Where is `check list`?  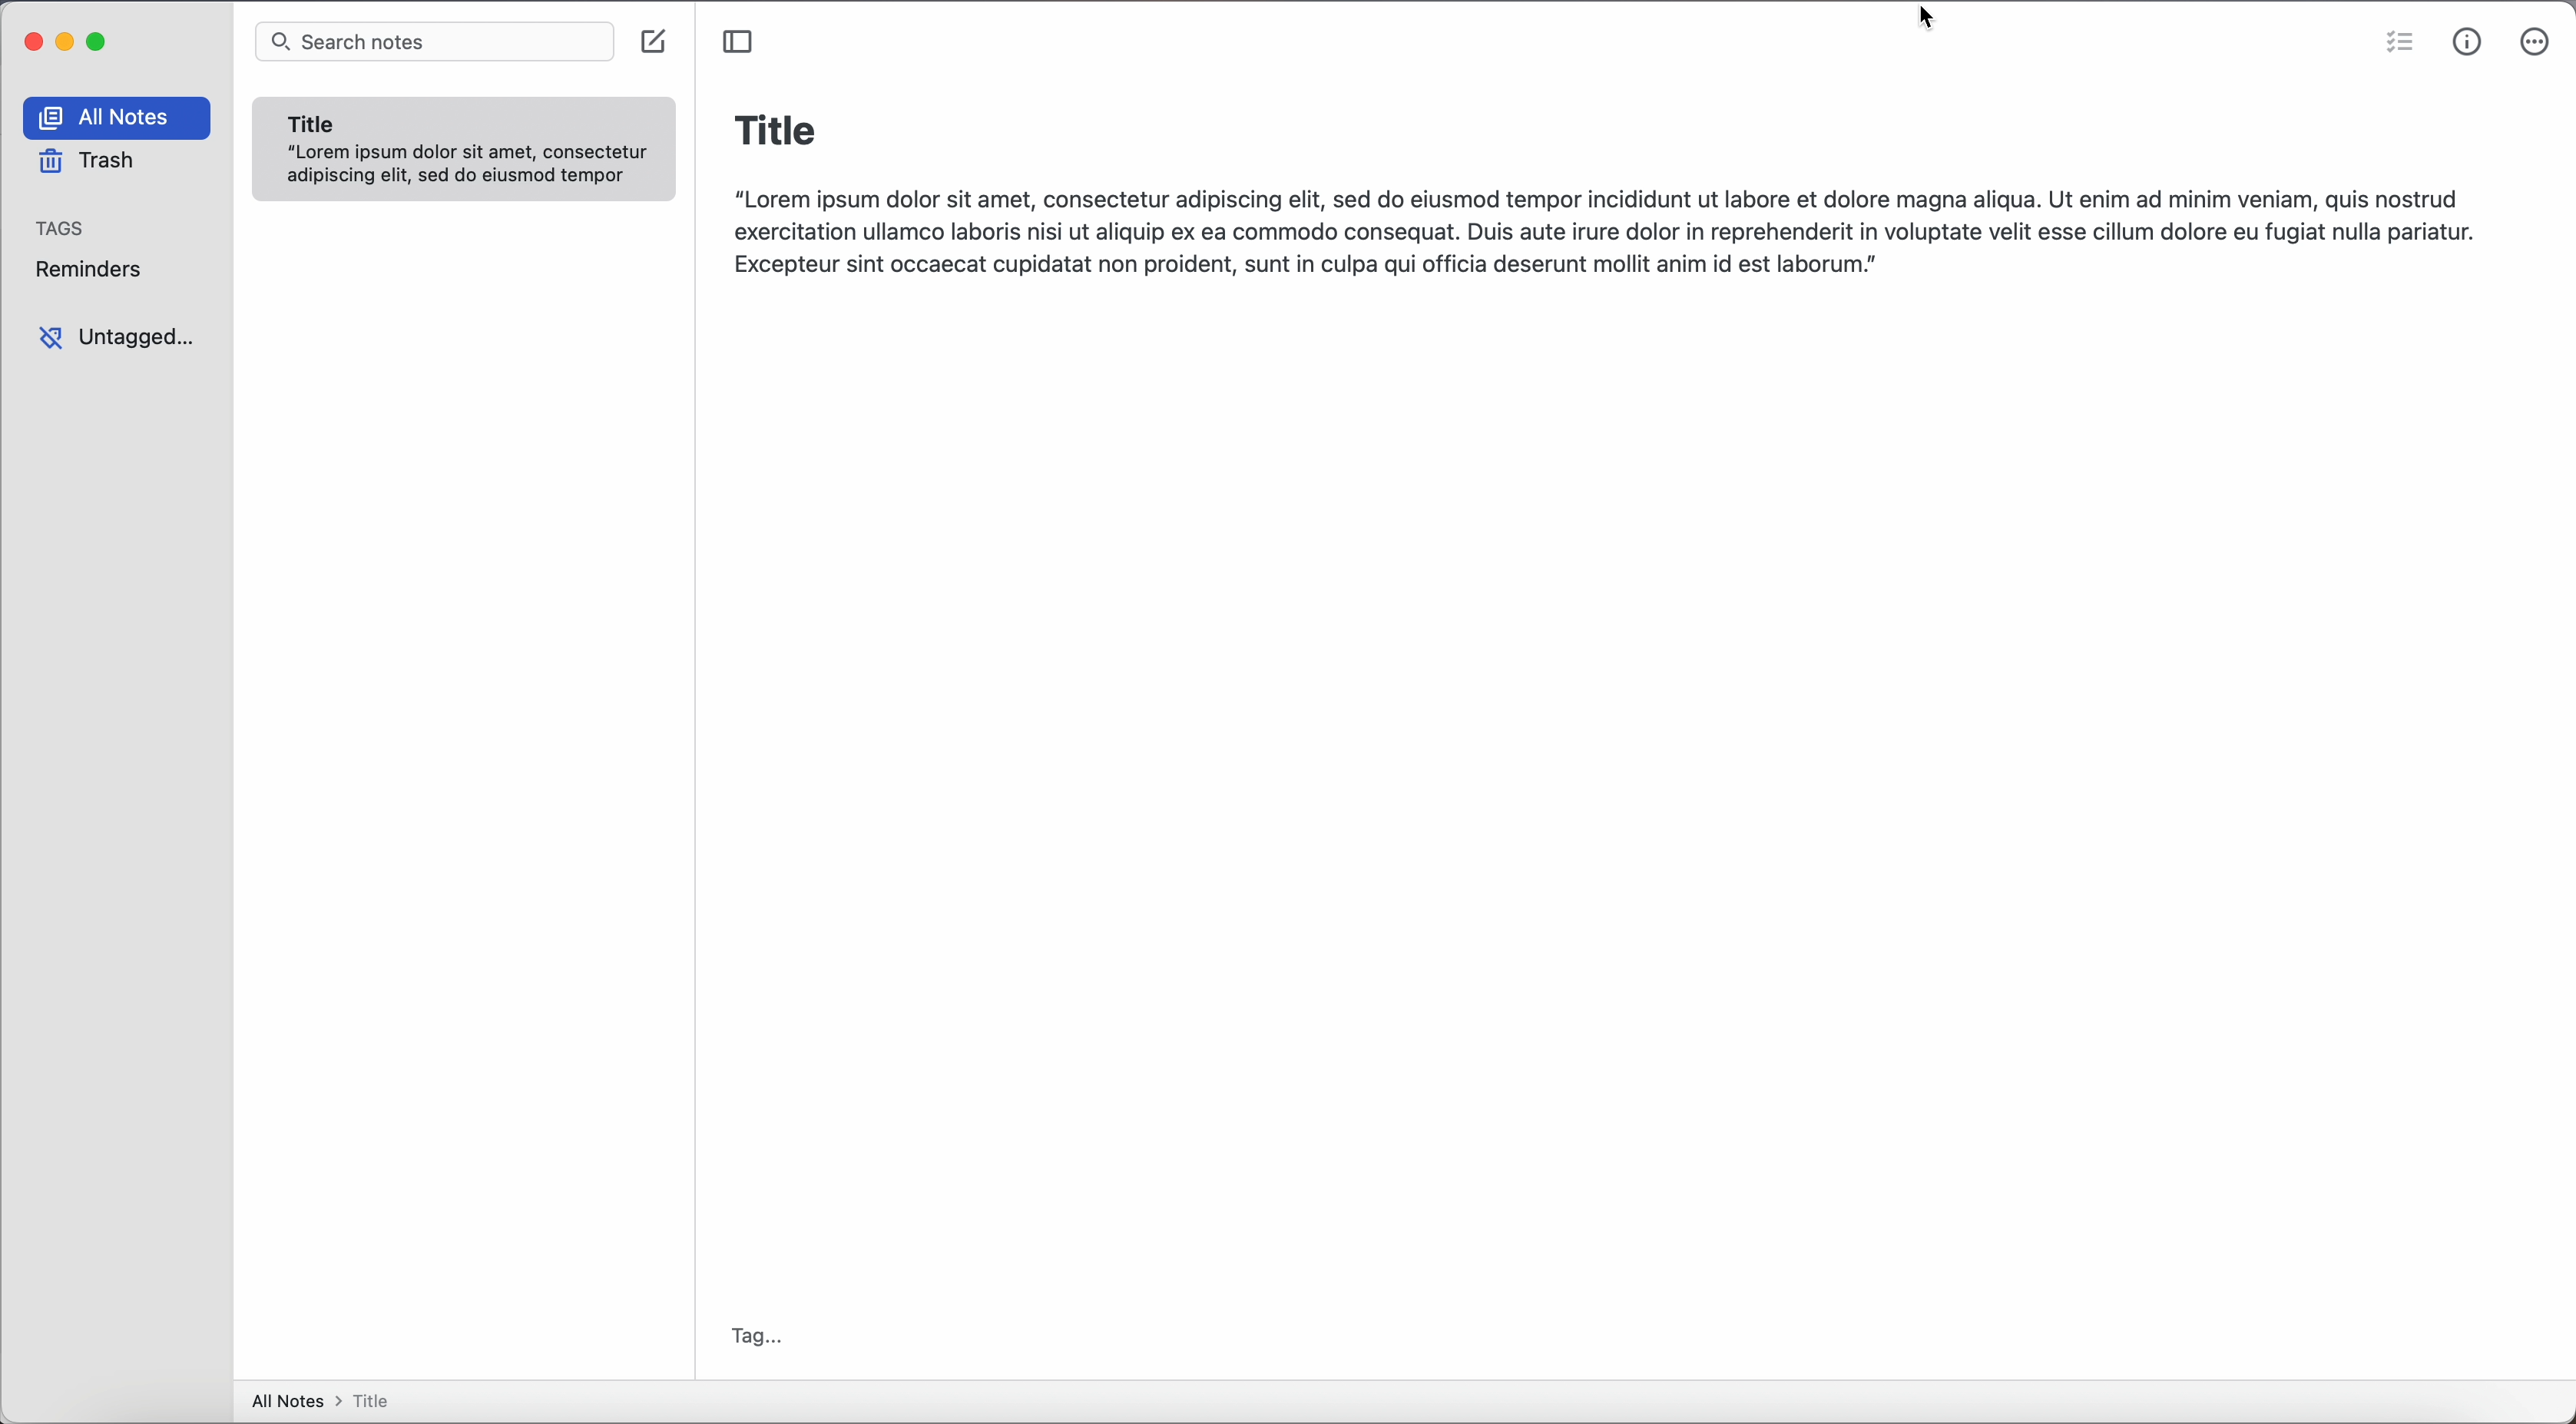 check list is located at coordinates (2396, 46).